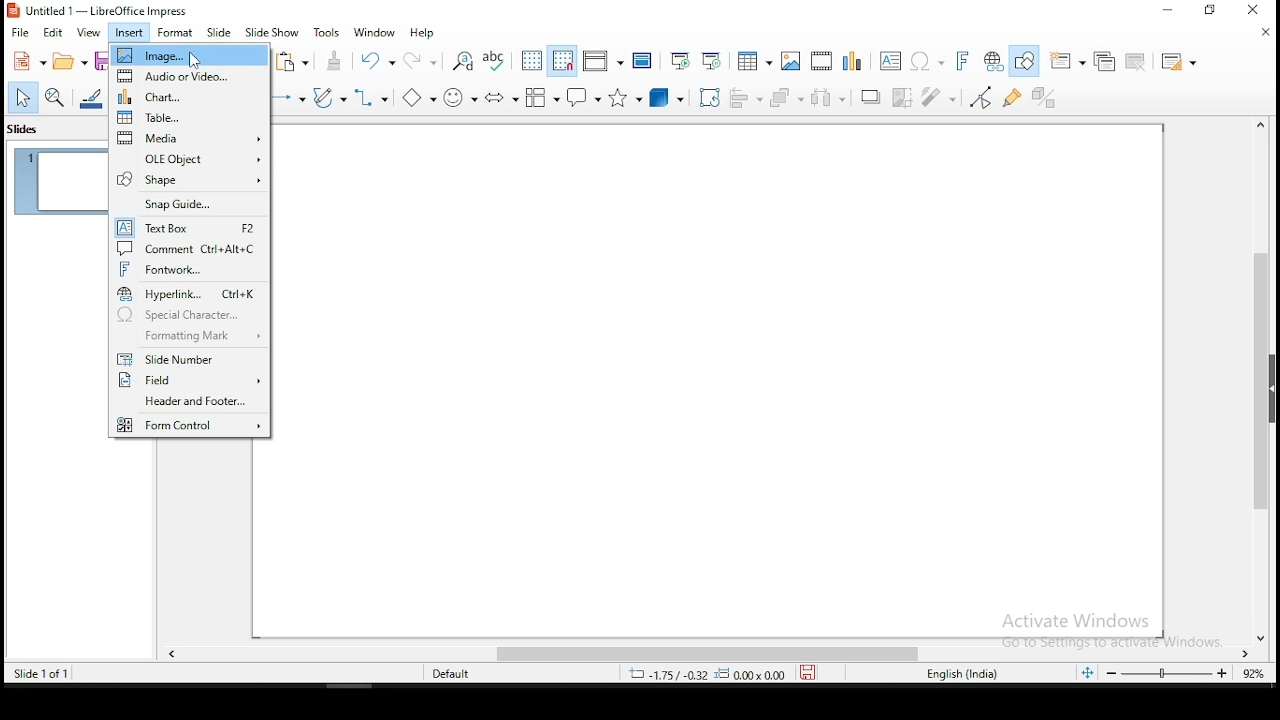  Describe the element at coordinates (645, 59) in the screenshot. I see `master slide` at that location.